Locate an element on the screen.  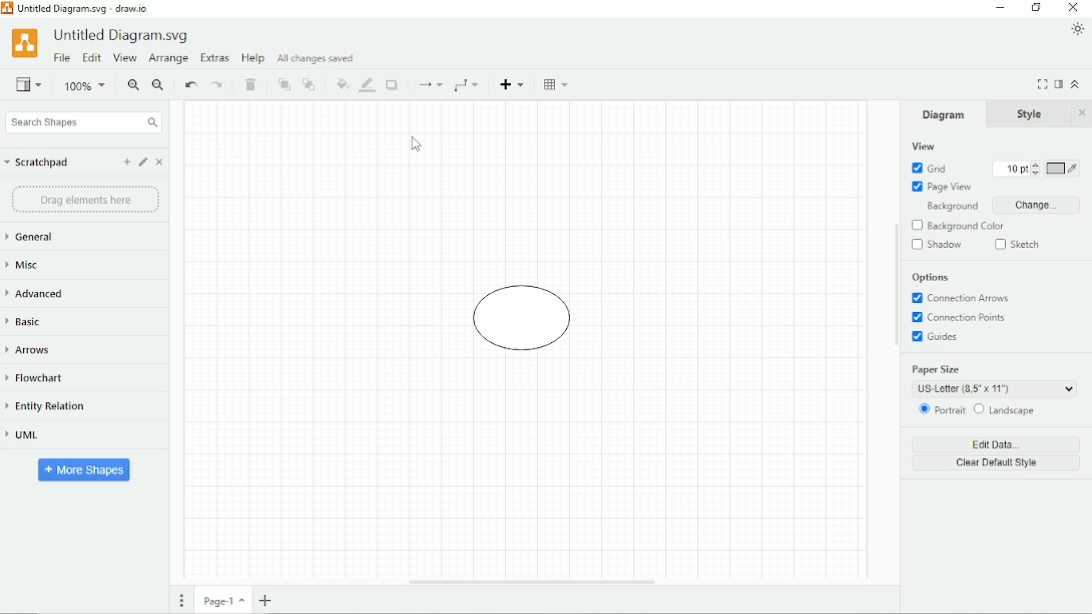
Minimize is located at coordinates (1001, 7).